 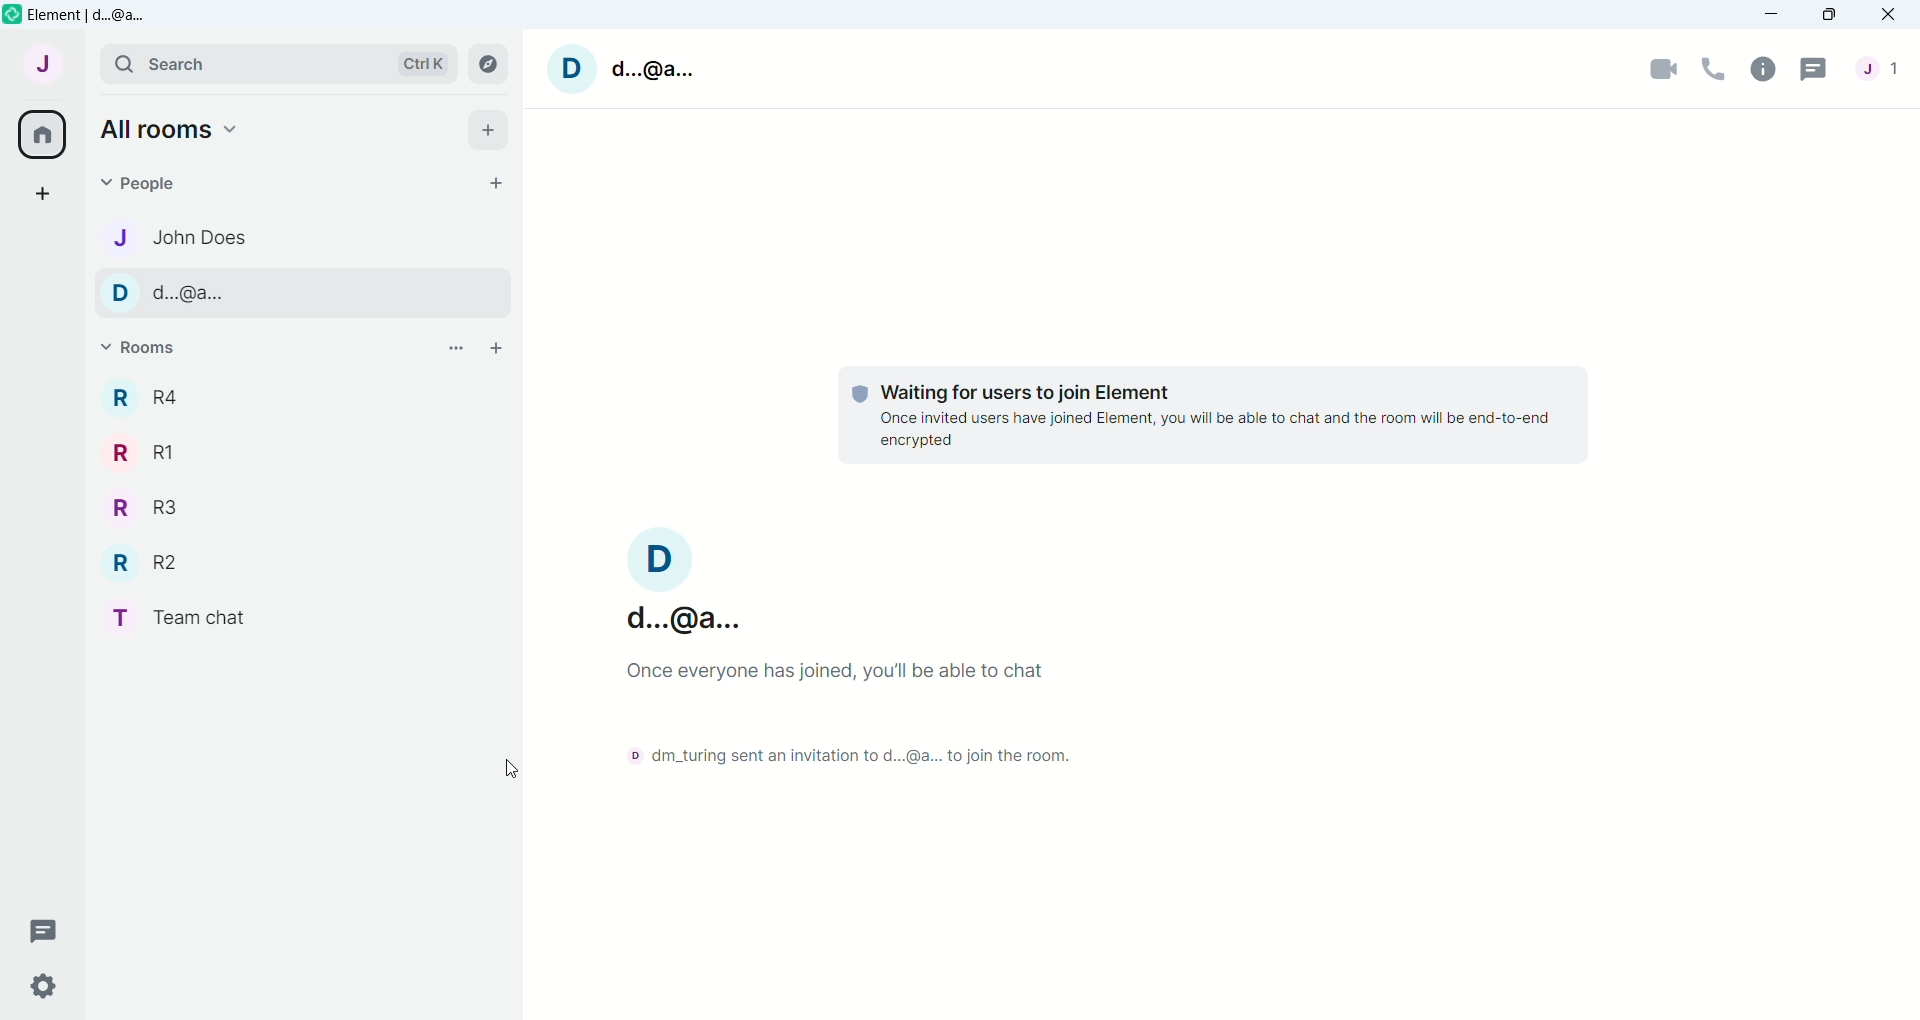 I want to click on Search bar, so click(x=275, y=65).